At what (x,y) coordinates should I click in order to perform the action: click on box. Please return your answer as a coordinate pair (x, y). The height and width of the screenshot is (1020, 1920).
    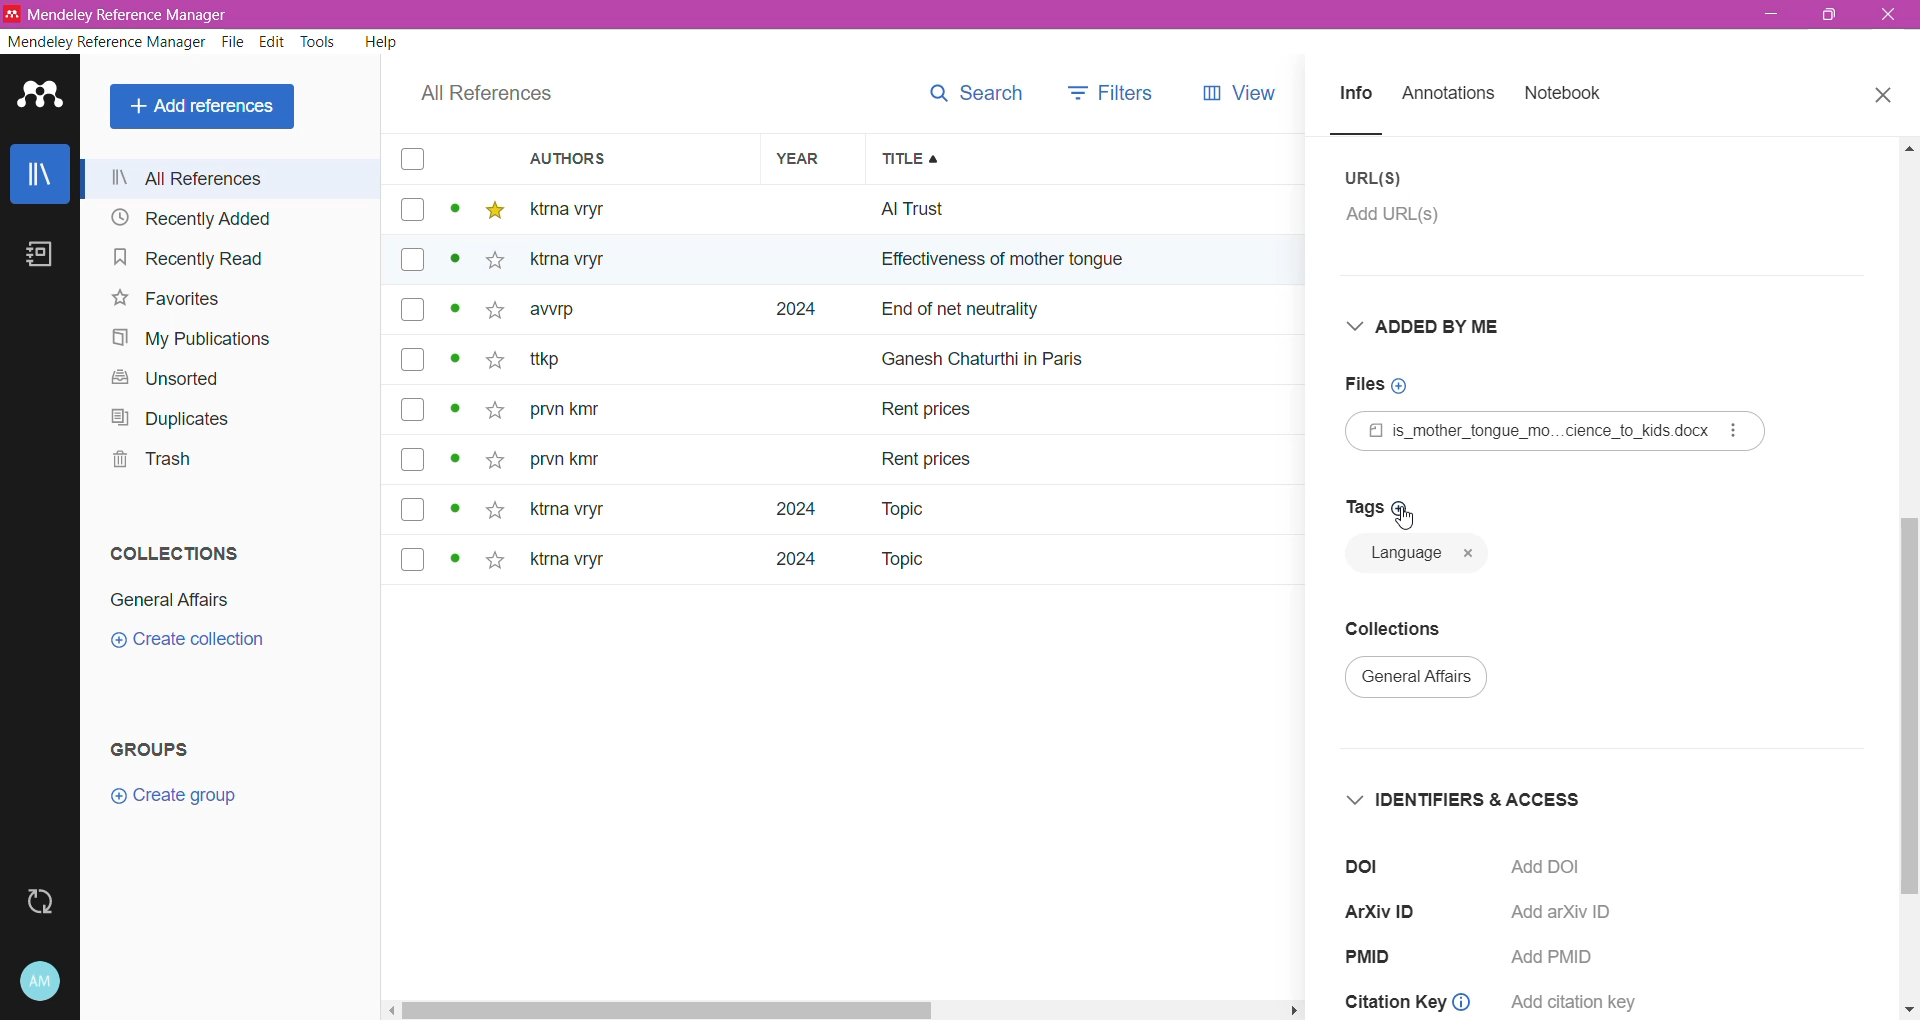
    Looking at the image, I should click on (411, 261).